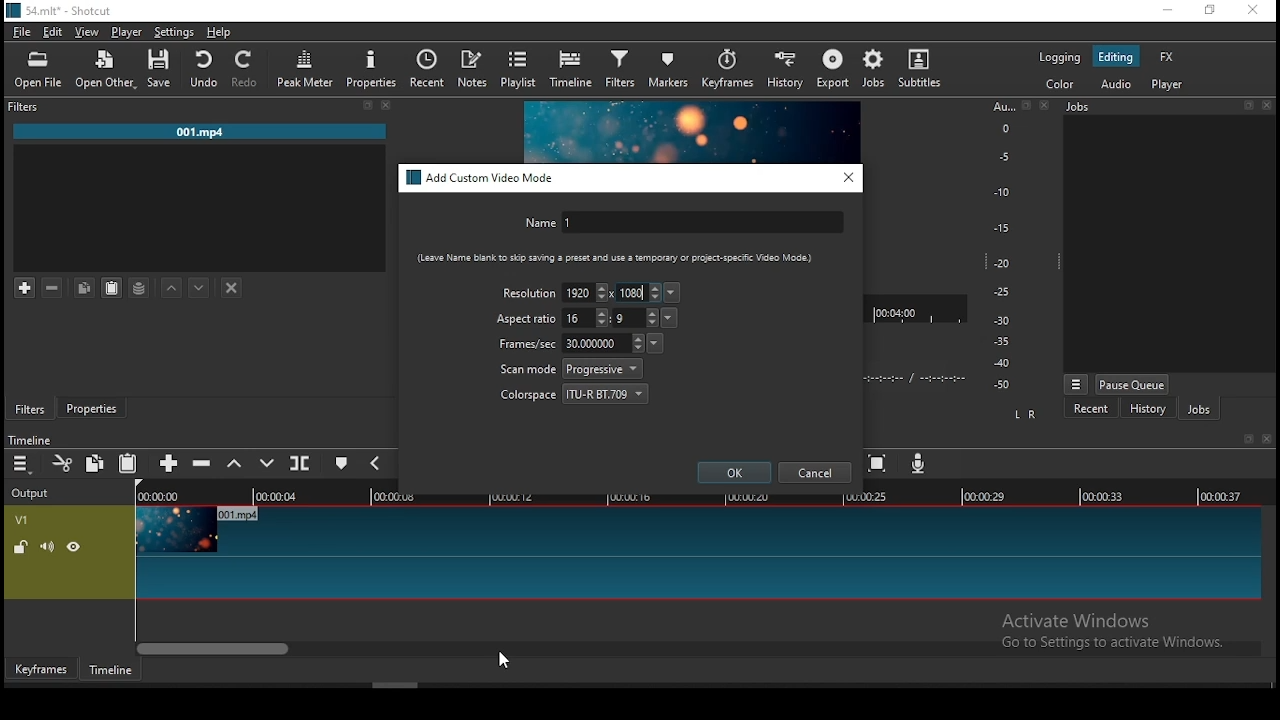 This screenshot has height=720, width=1280. What do you see at coordinates (699, 647) in the screenshot?
I see `scroll bar` at bounding box center [699, 647].